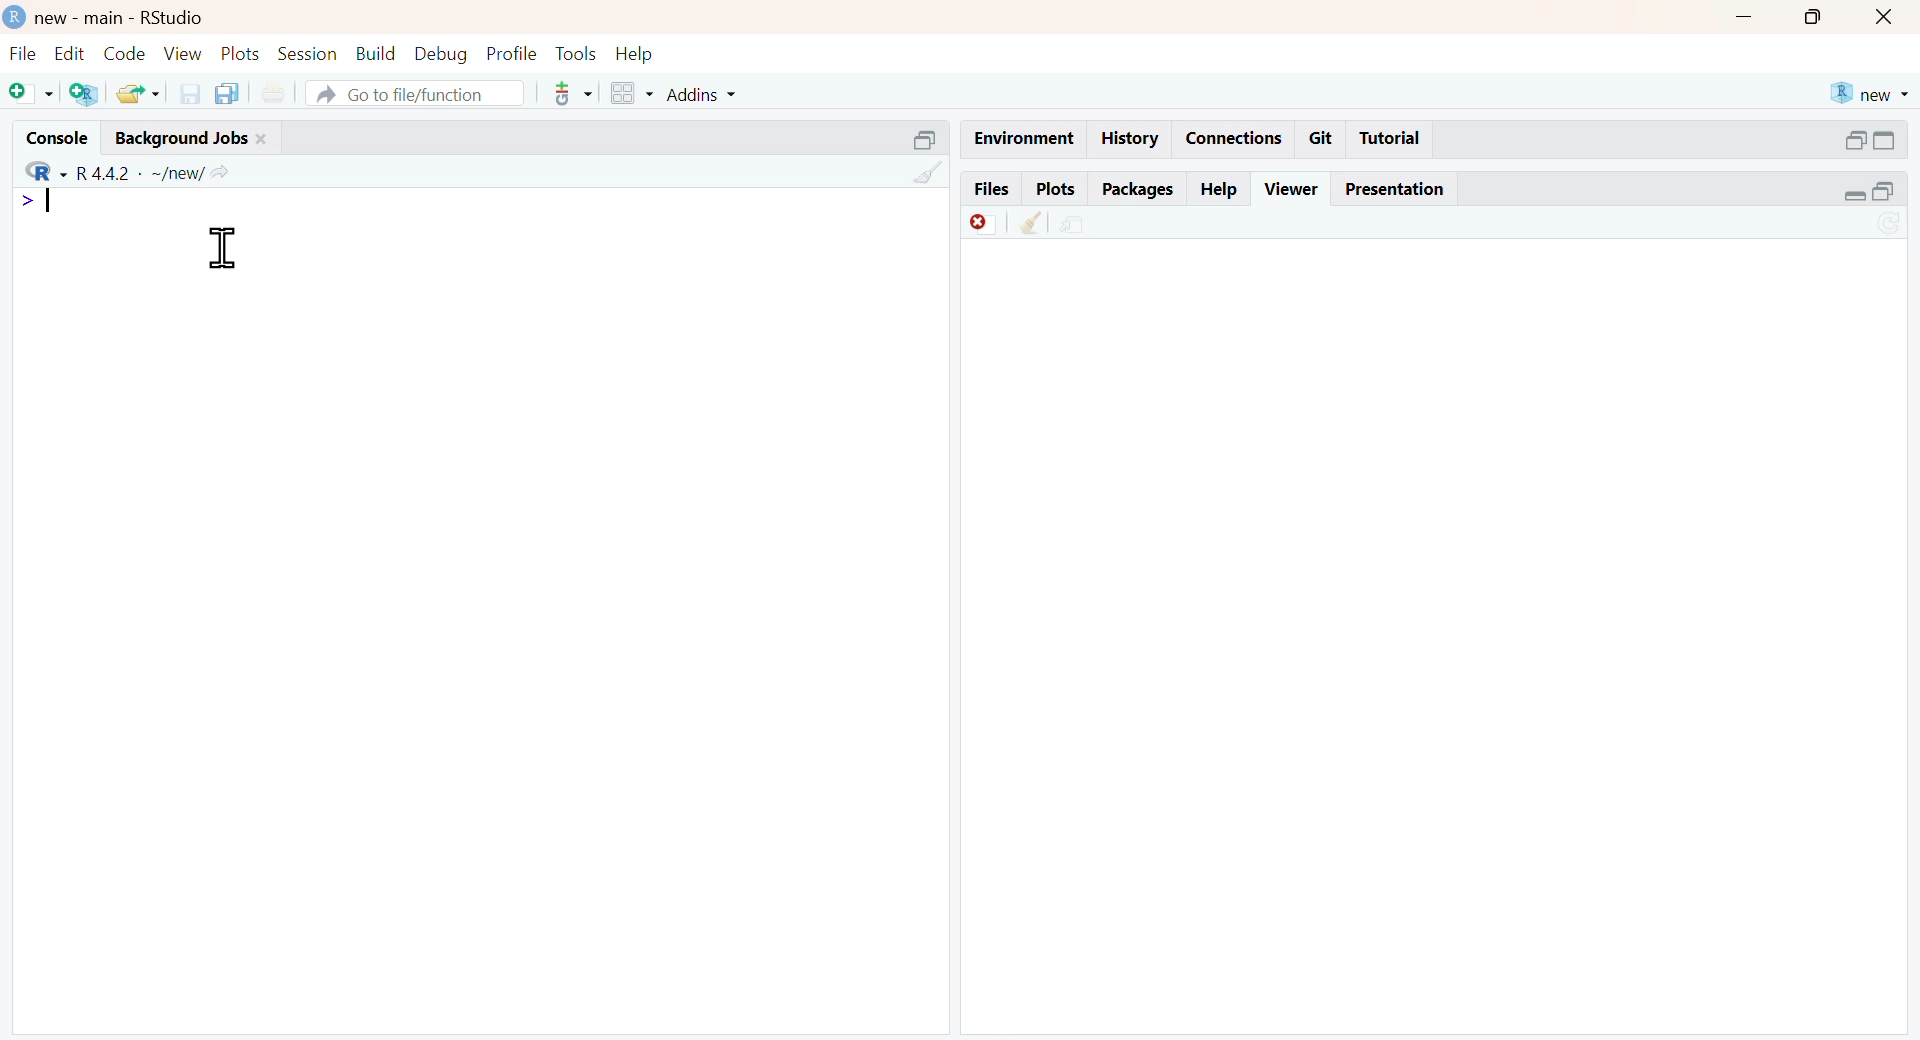  Describe the element at coordinates (1392, 139) in the screenshot. I see `tutorial` at that location.